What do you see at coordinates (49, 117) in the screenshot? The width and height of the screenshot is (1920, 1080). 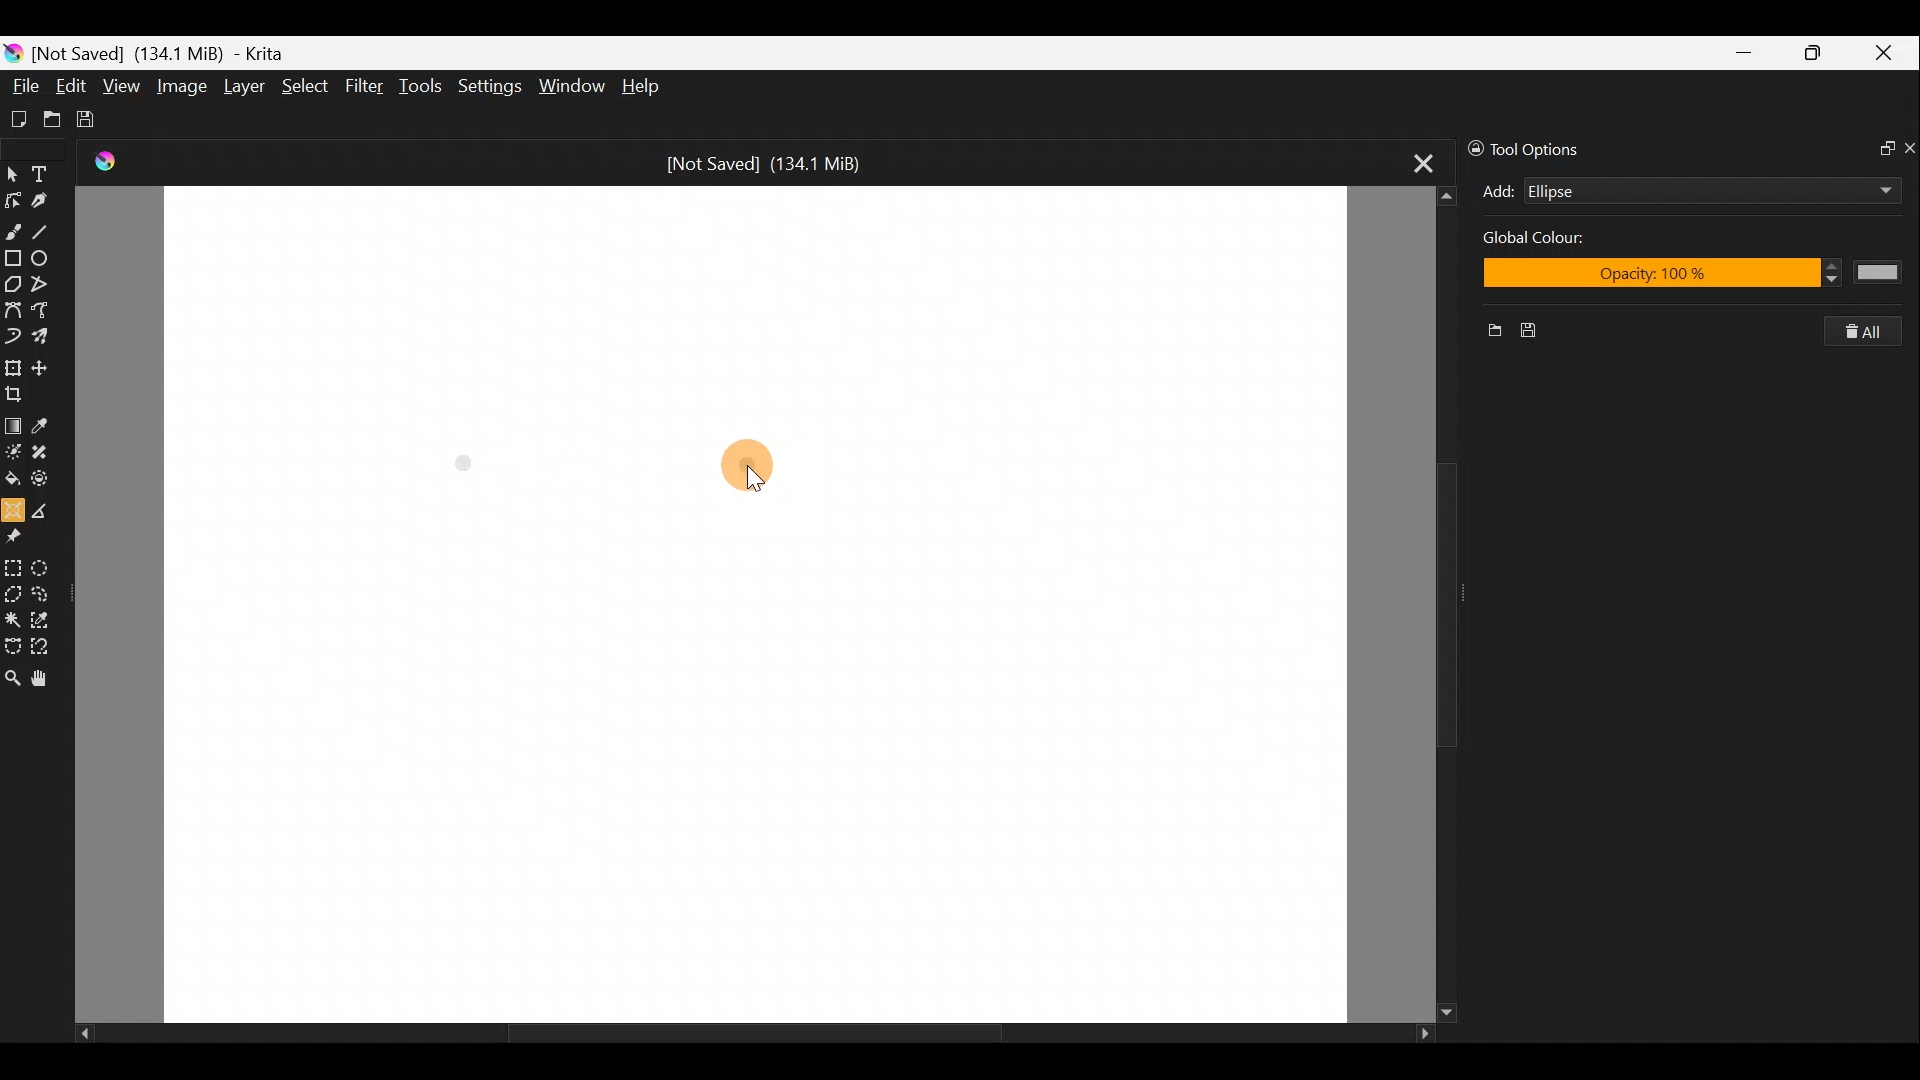 I see `Open existing document` at bounding box center [49, 117].